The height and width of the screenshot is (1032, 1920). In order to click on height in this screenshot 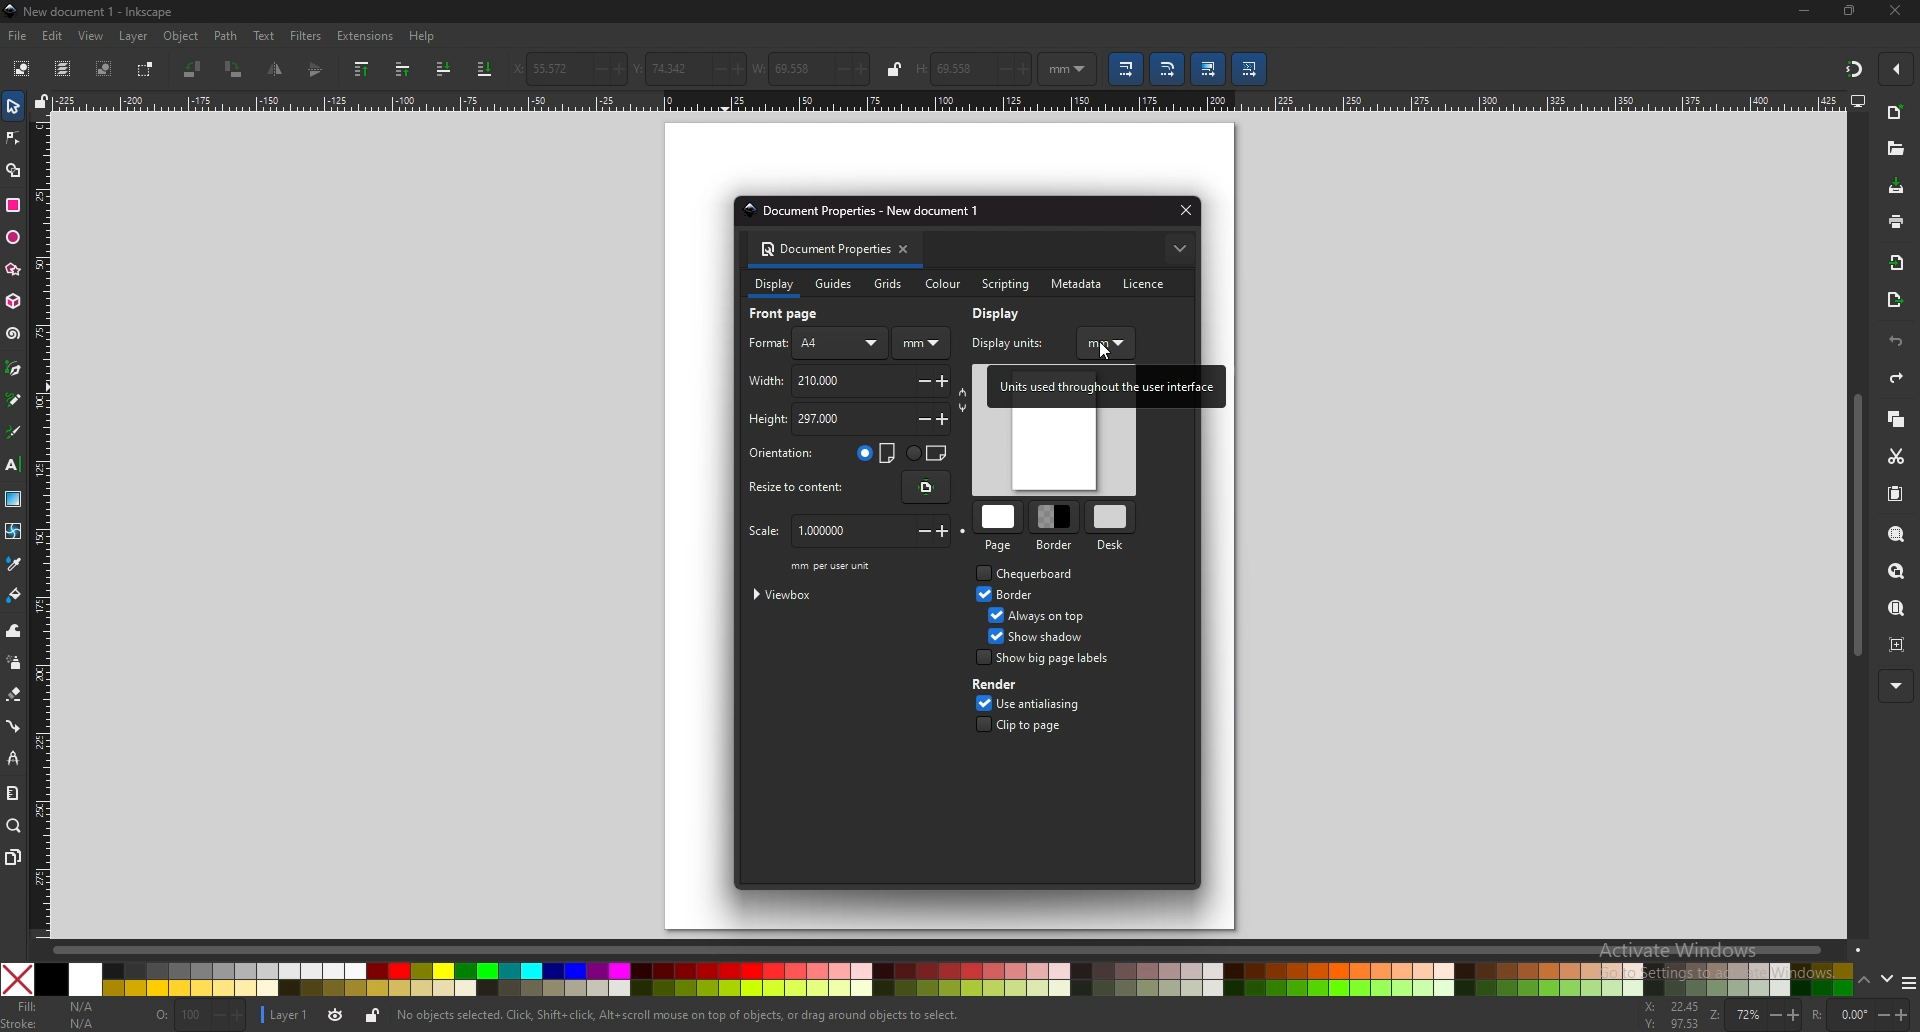, I will do `click(806, 419)`.